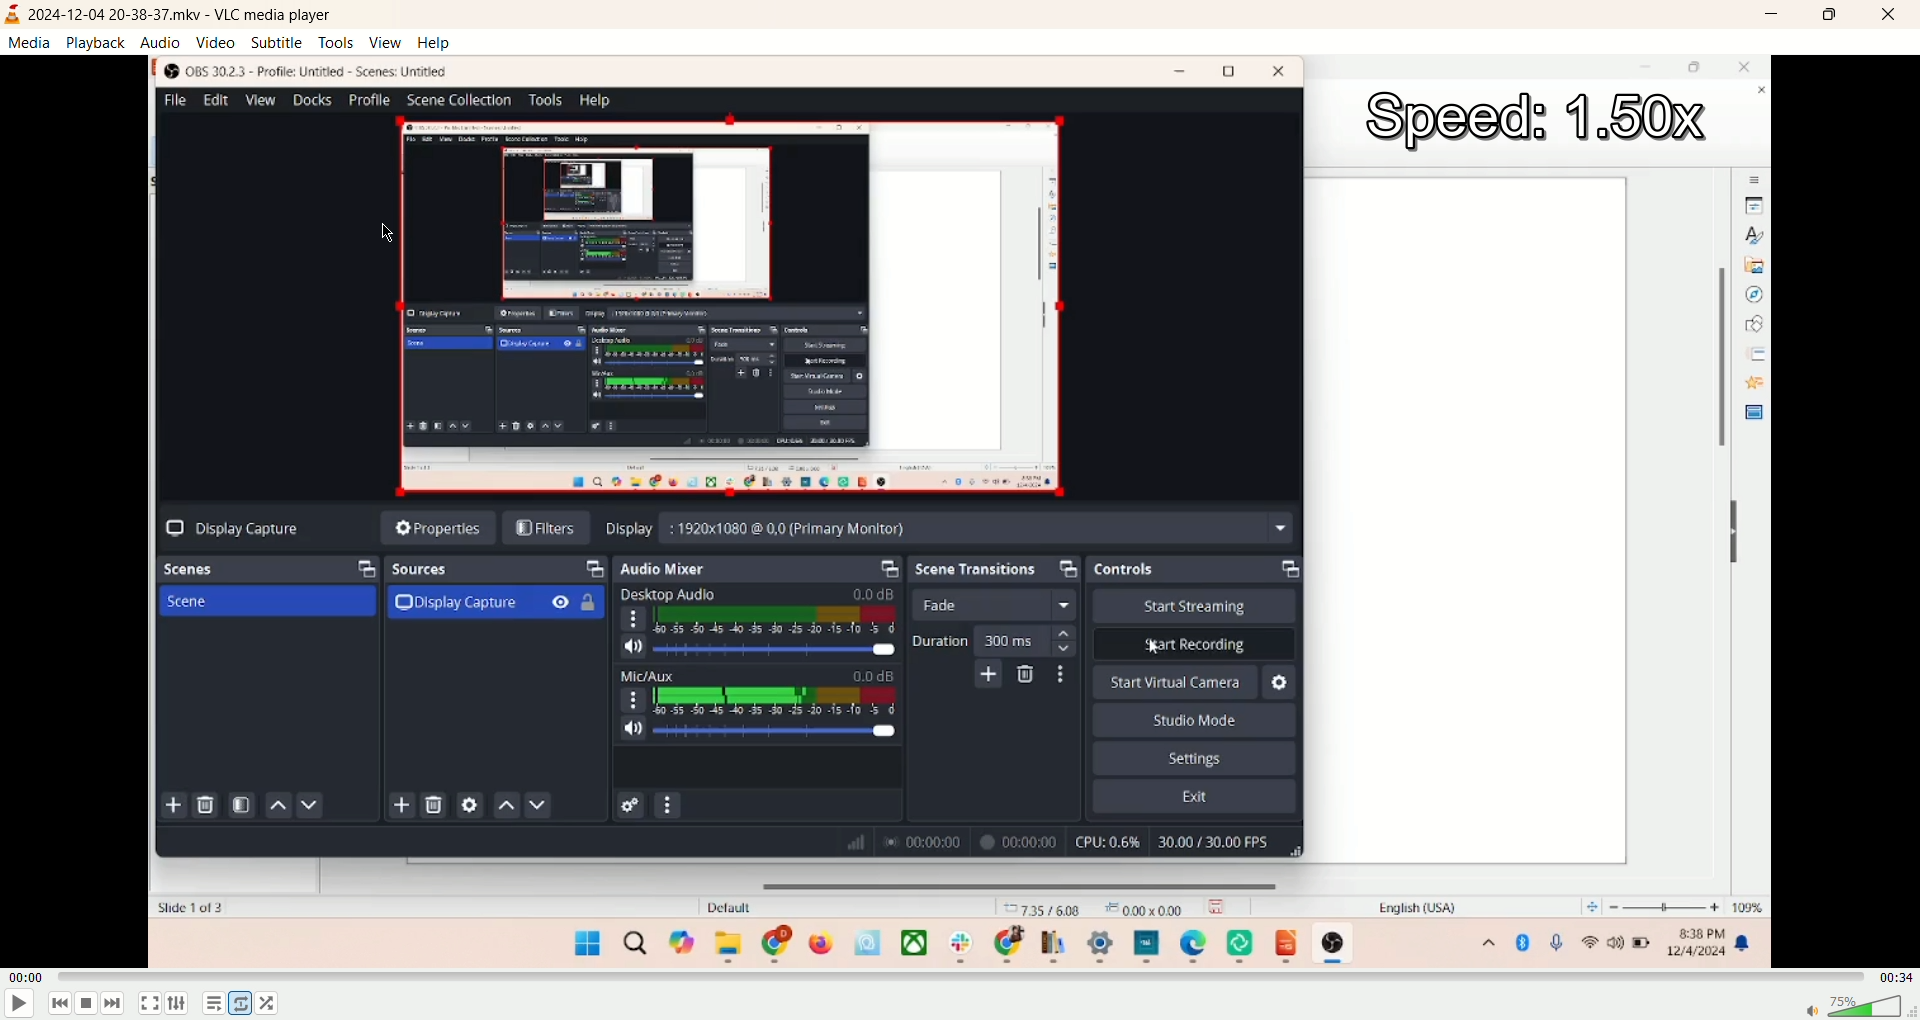 Image resolution: width=1920 pixels, height=1020 pixels. Describe the element at coordinates (432, 44) in the screenshot. I see `help` at that location.